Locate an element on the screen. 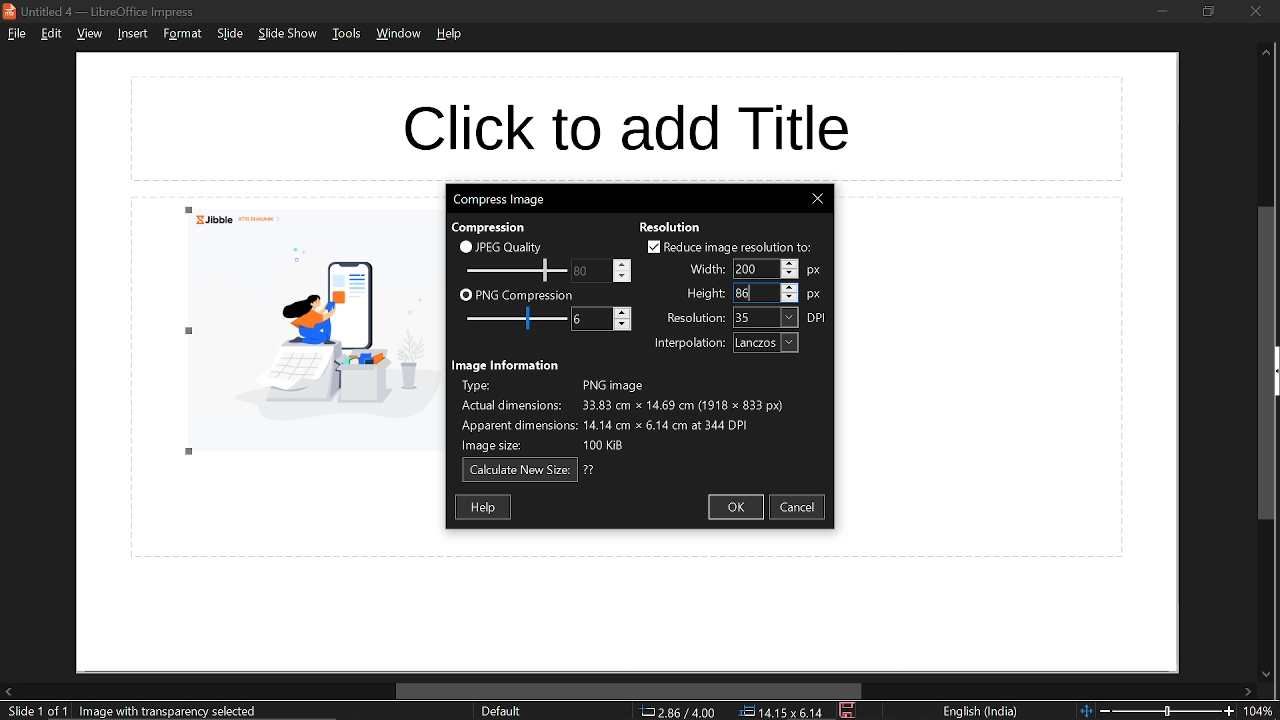  vertical scrollbar is located at coordinates (1268, 364).